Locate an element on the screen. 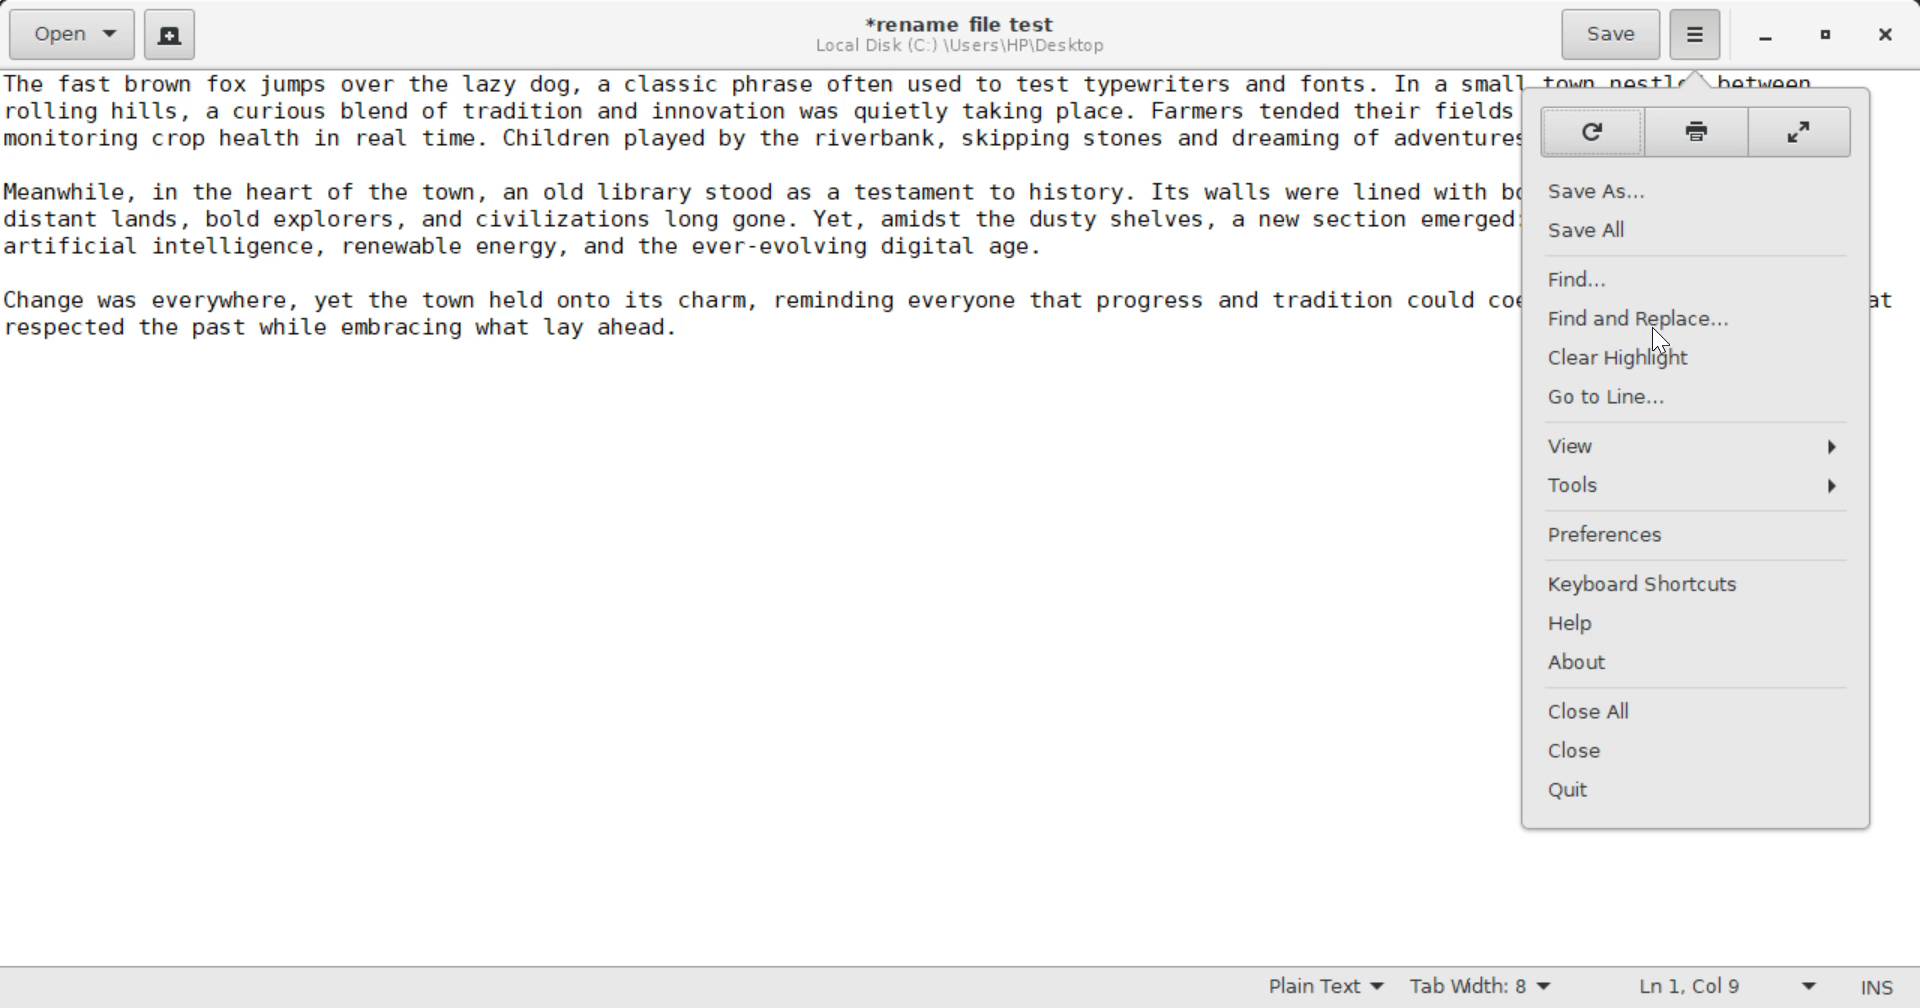 This screenshot has height=1008, width=1920. Preferences is located at coordinates (1692, 535).